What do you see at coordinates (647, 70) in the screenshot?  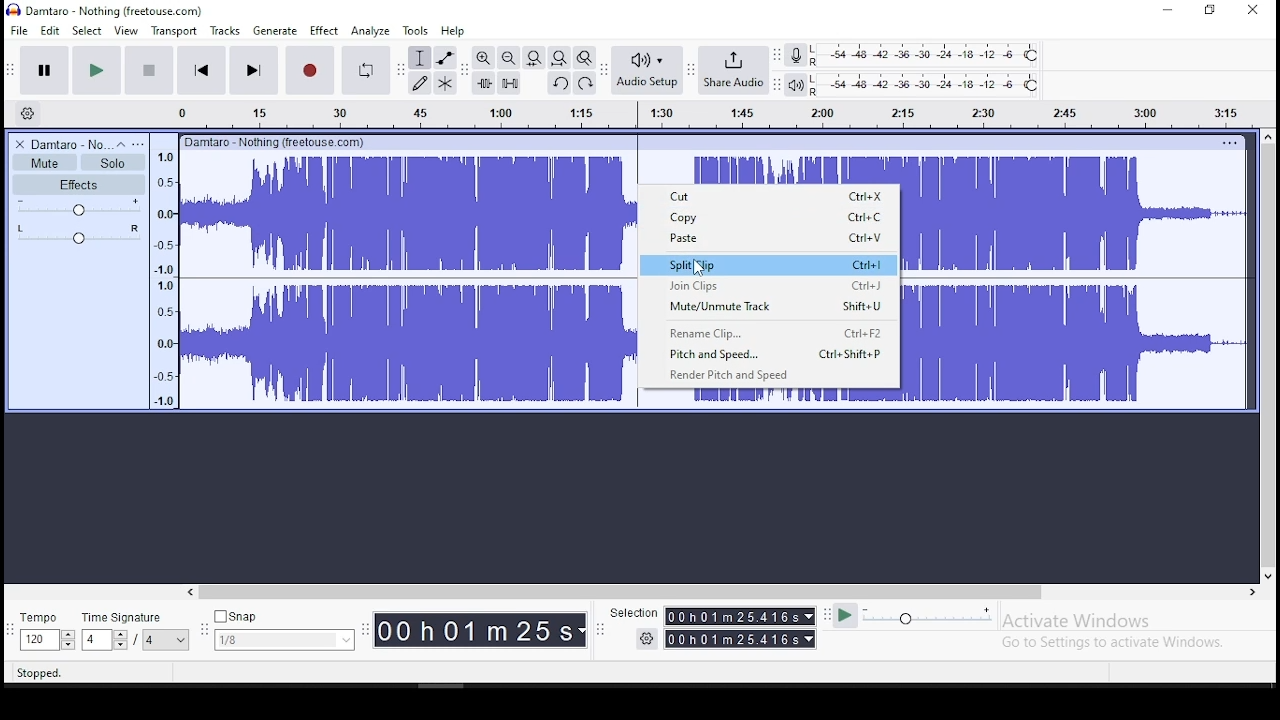 I see `audio setup` at bounding box center [647, 70].